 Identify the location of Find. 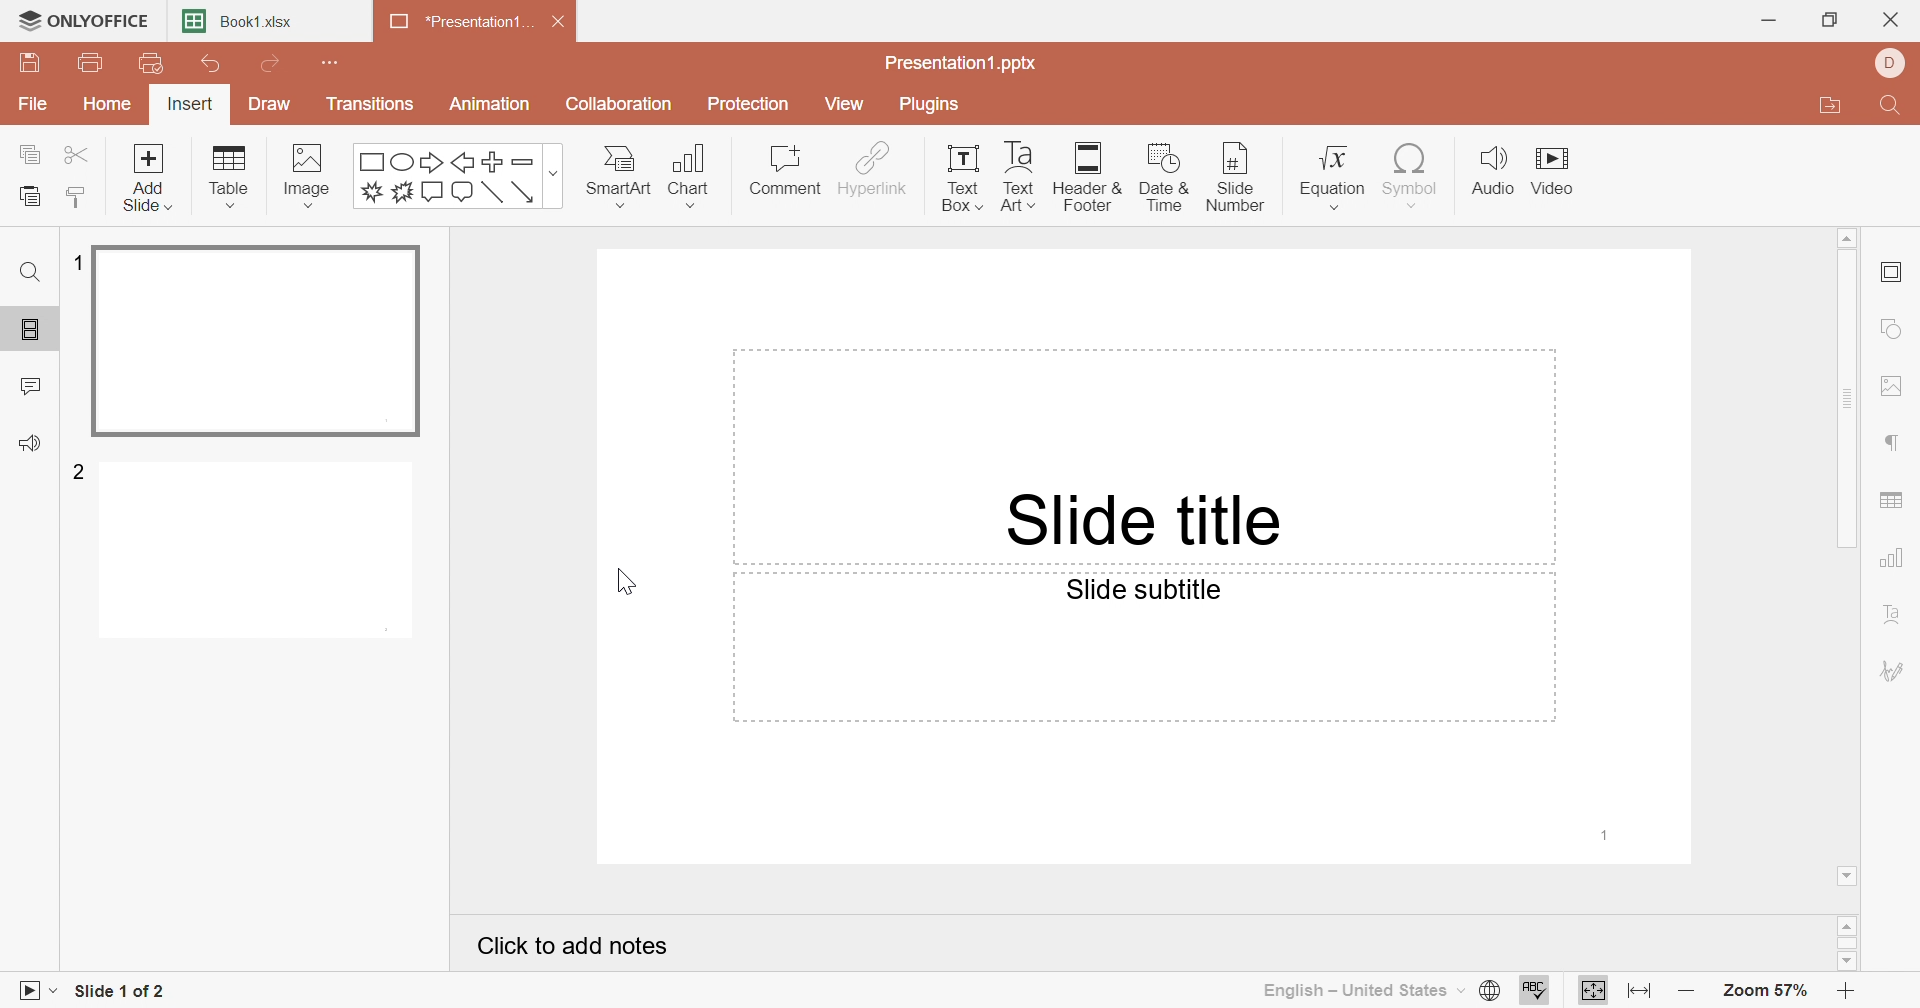
(1887, 109).